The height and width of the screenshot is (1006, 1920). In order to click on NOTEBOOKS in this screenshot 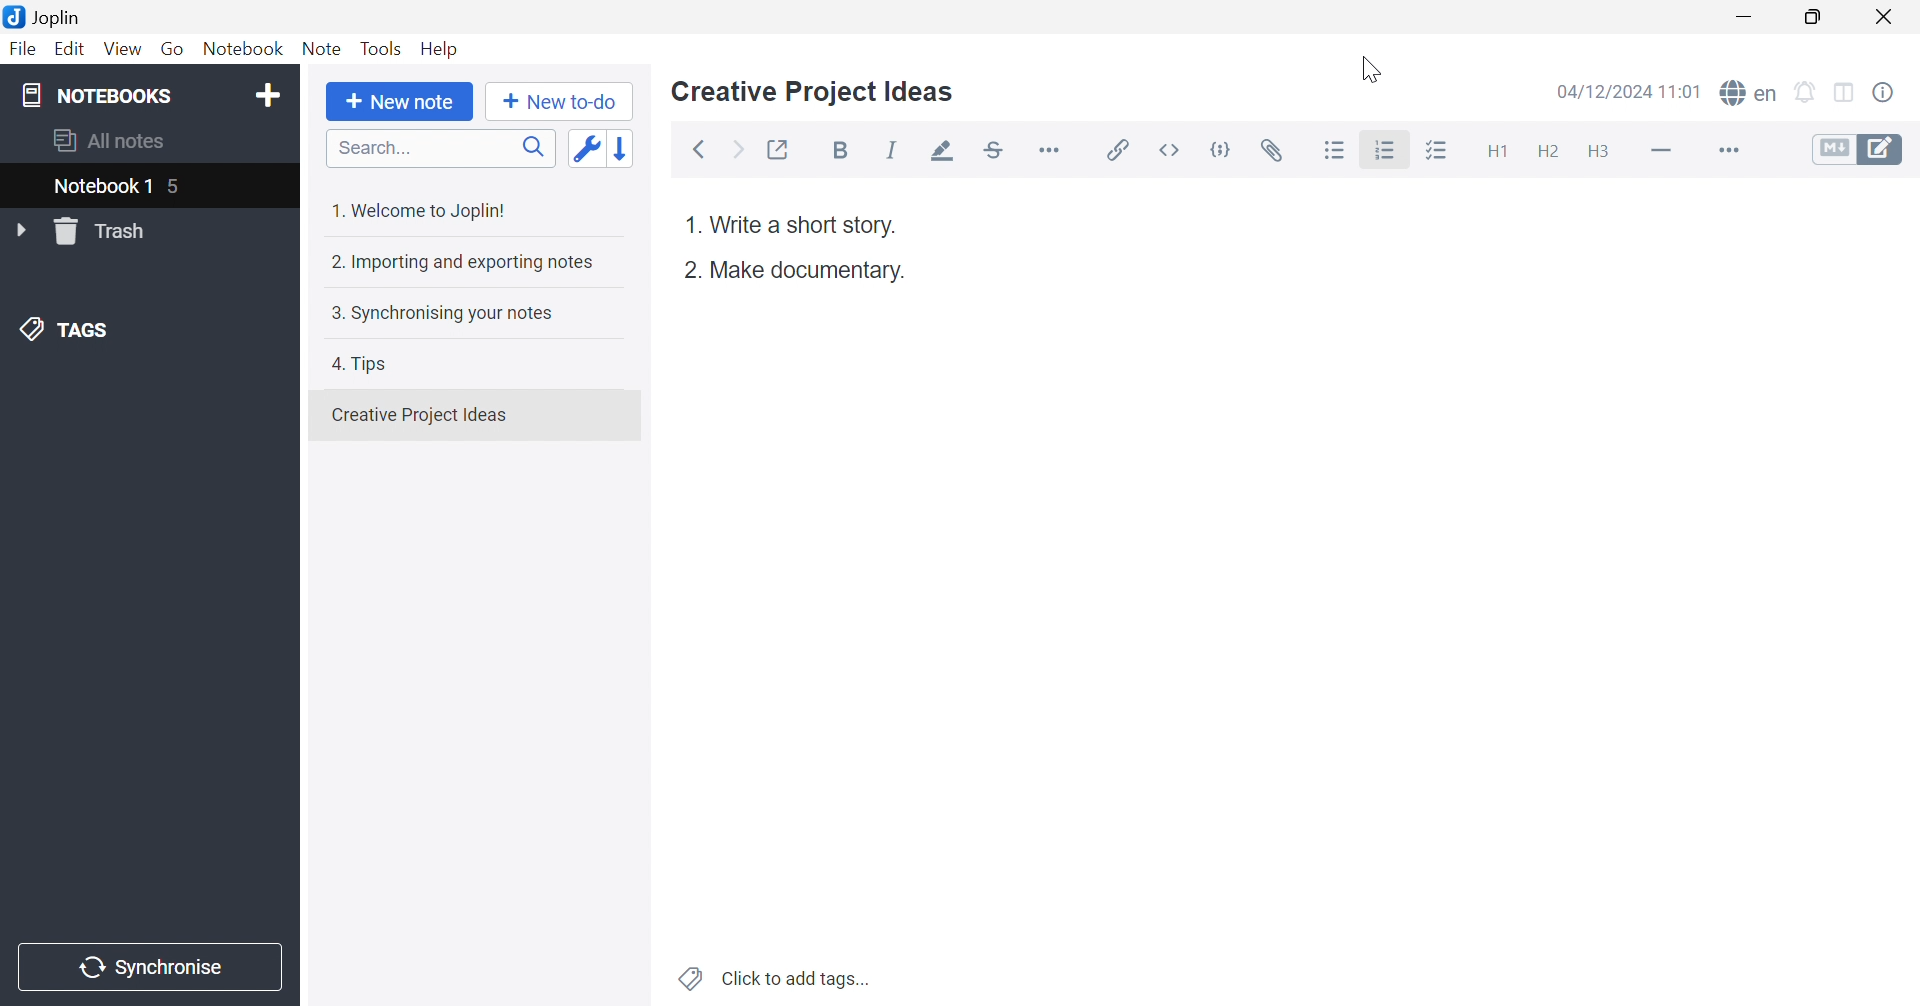, I will do `click(100, 96)`.